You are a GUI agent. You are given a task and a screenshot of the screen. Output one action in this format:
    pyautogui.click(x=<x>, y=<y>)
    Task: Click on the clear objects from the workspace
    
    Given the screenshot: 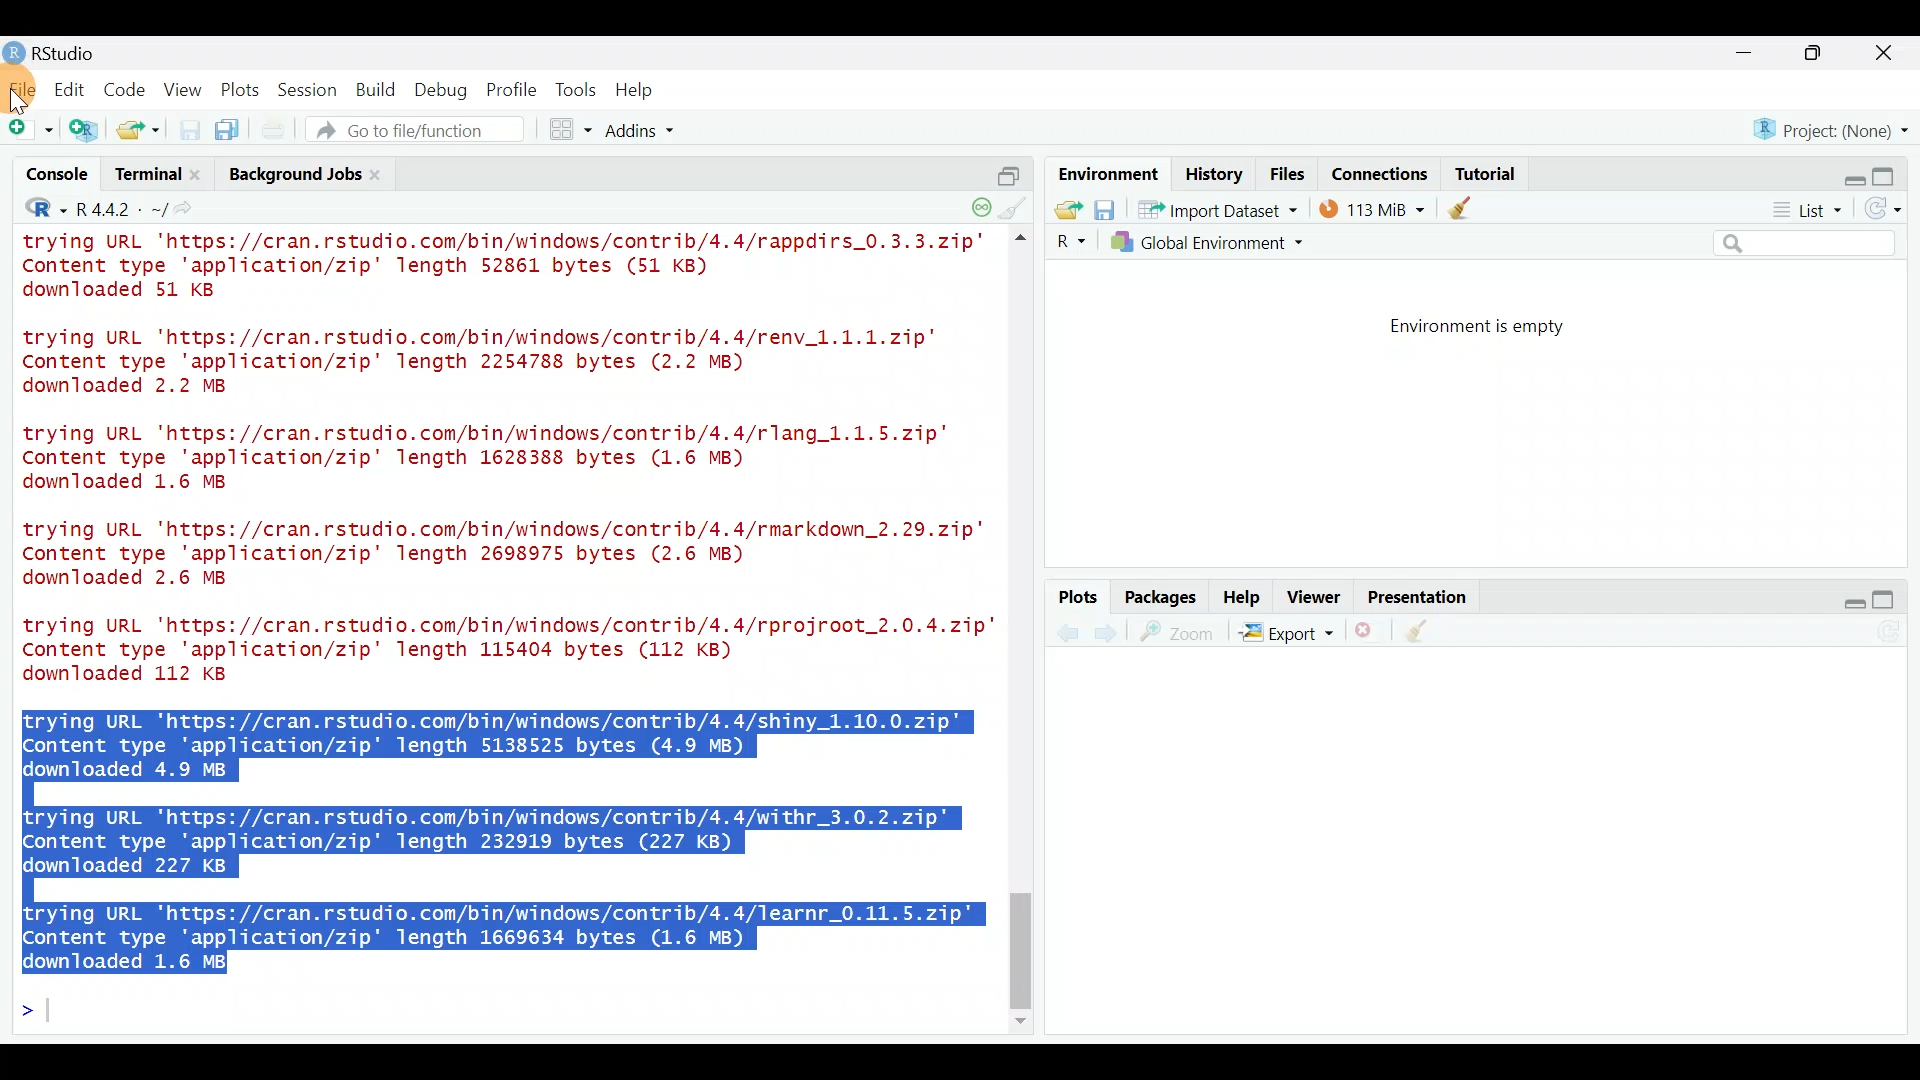 What is the action you would take?
    pyautogui.click(x=1462, y=207)
    